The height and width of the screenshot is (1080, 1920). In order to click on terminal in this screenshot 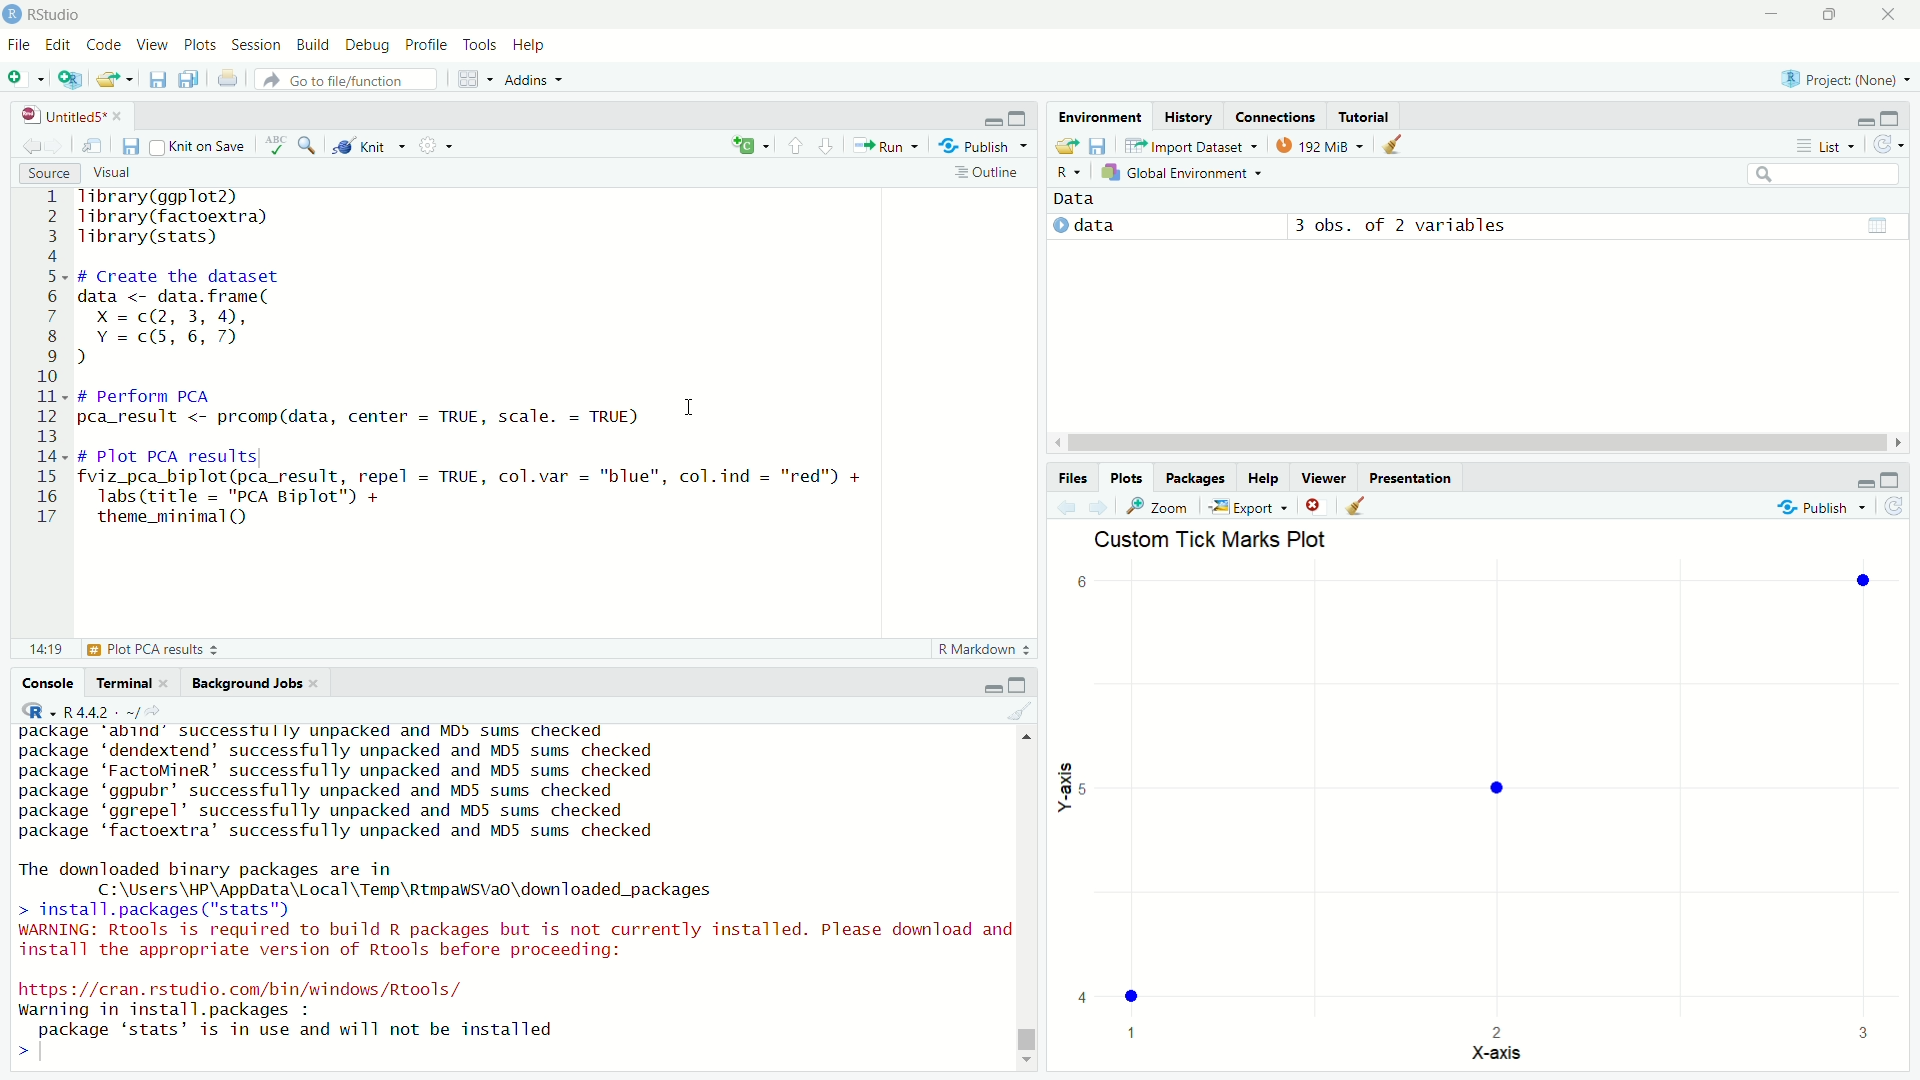, I will do `click(132, 683)`.